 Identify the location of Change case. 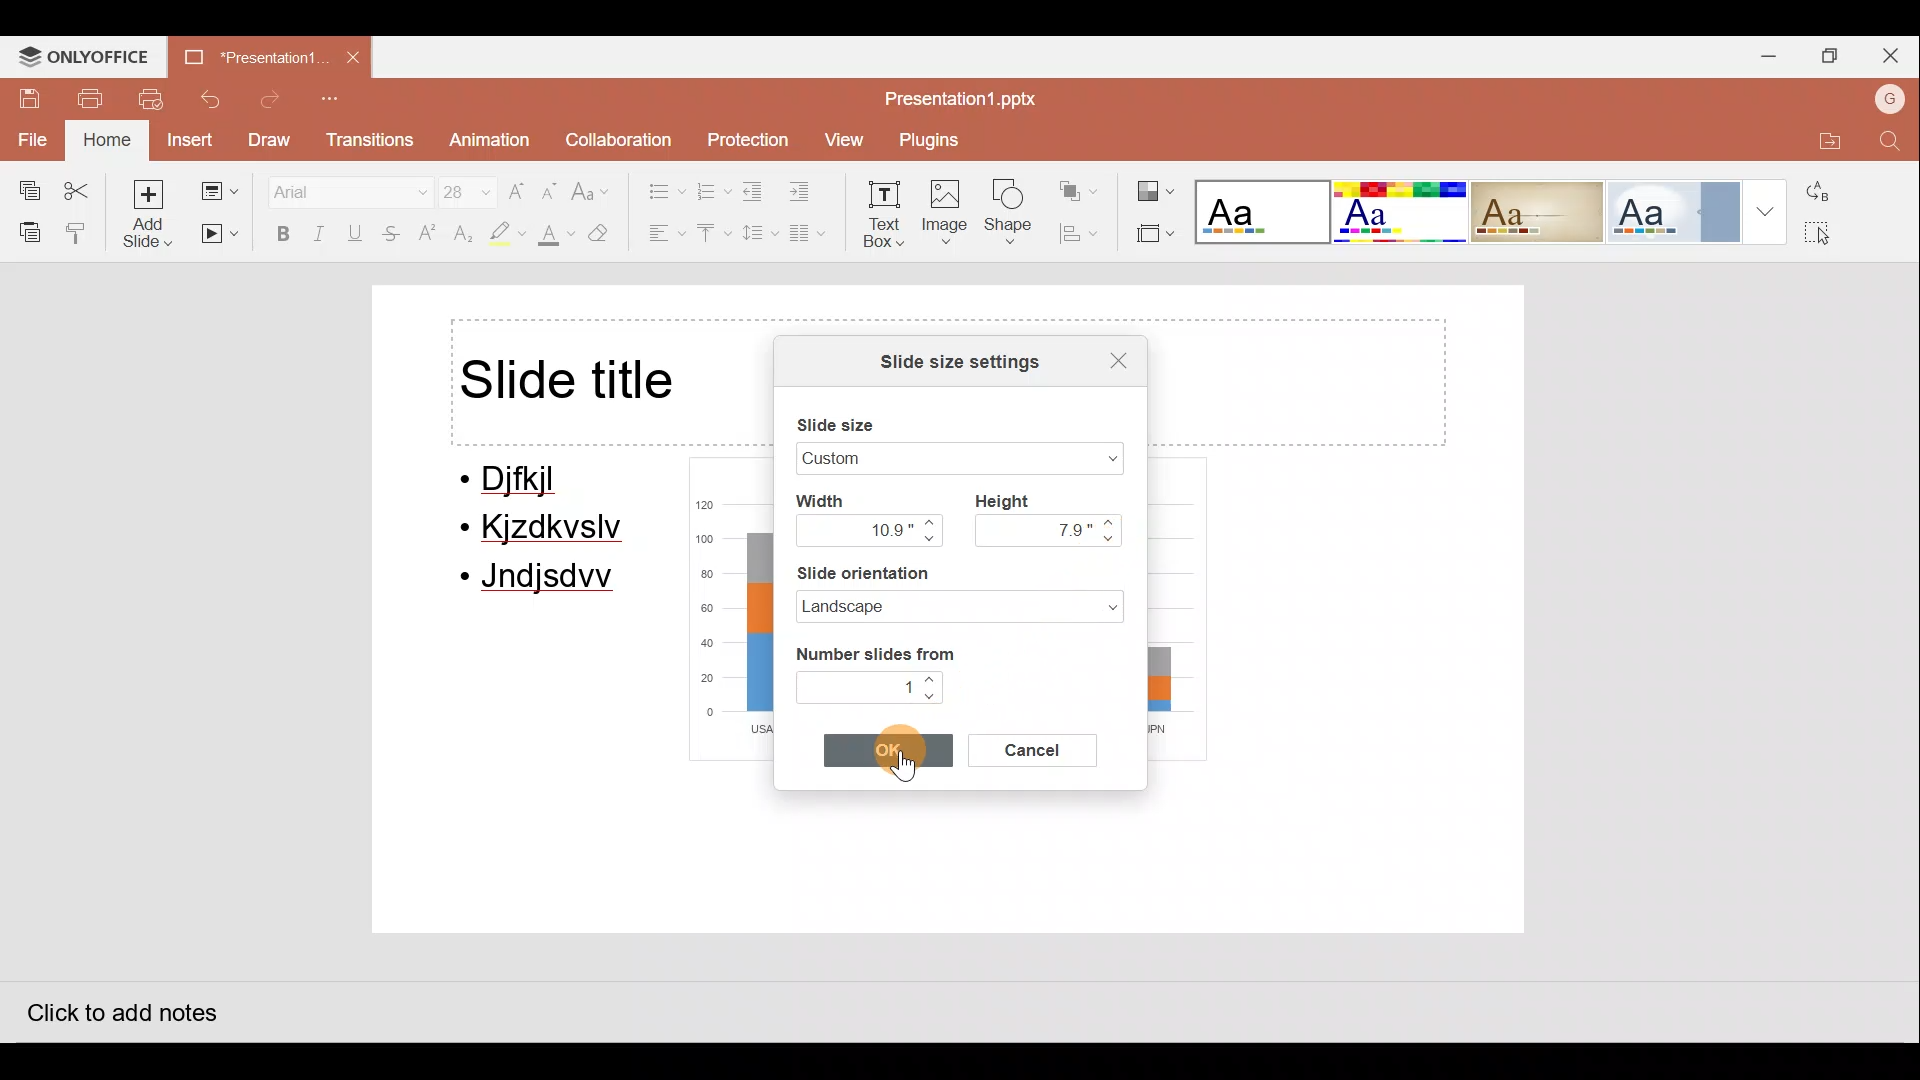
(595, 183).